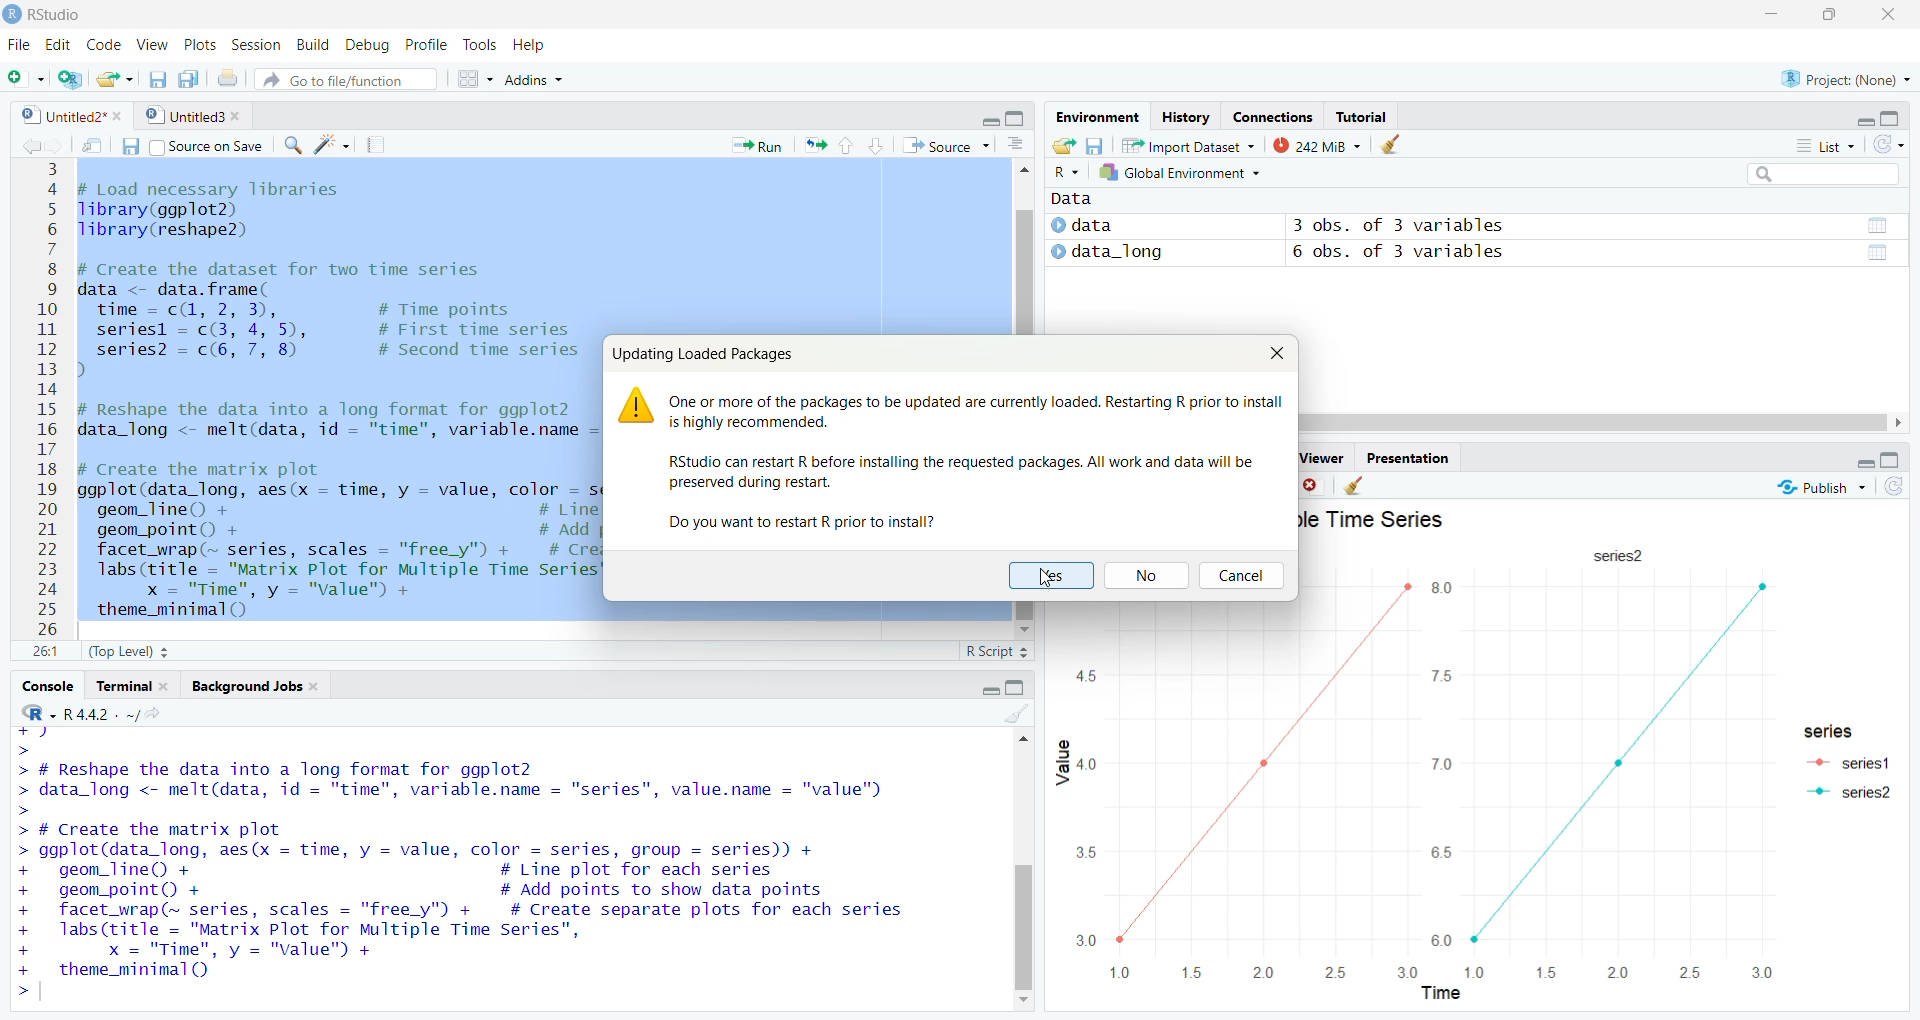 This screenshot has width=1920, height=1020. I want to click on Console, so click(47, 686).